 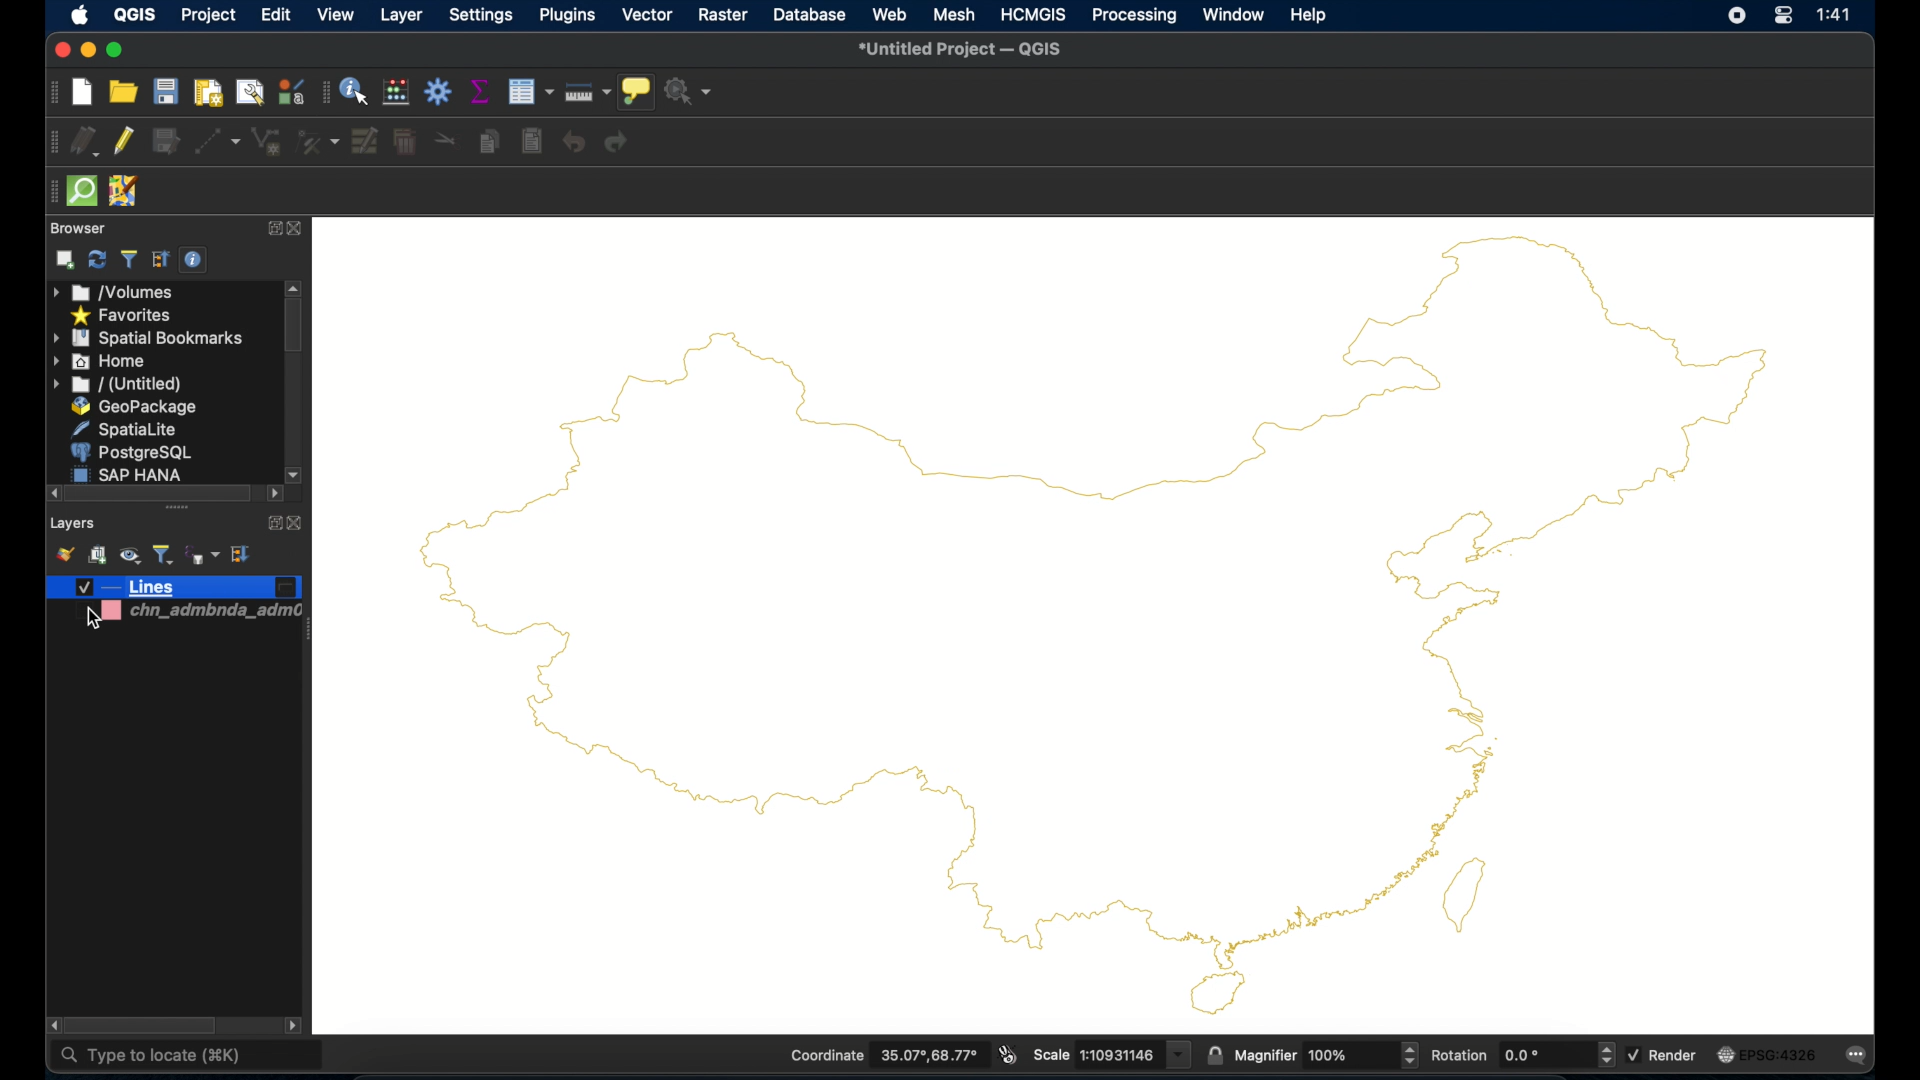 I want to click on filter bowser, so click(x=127, y=259).